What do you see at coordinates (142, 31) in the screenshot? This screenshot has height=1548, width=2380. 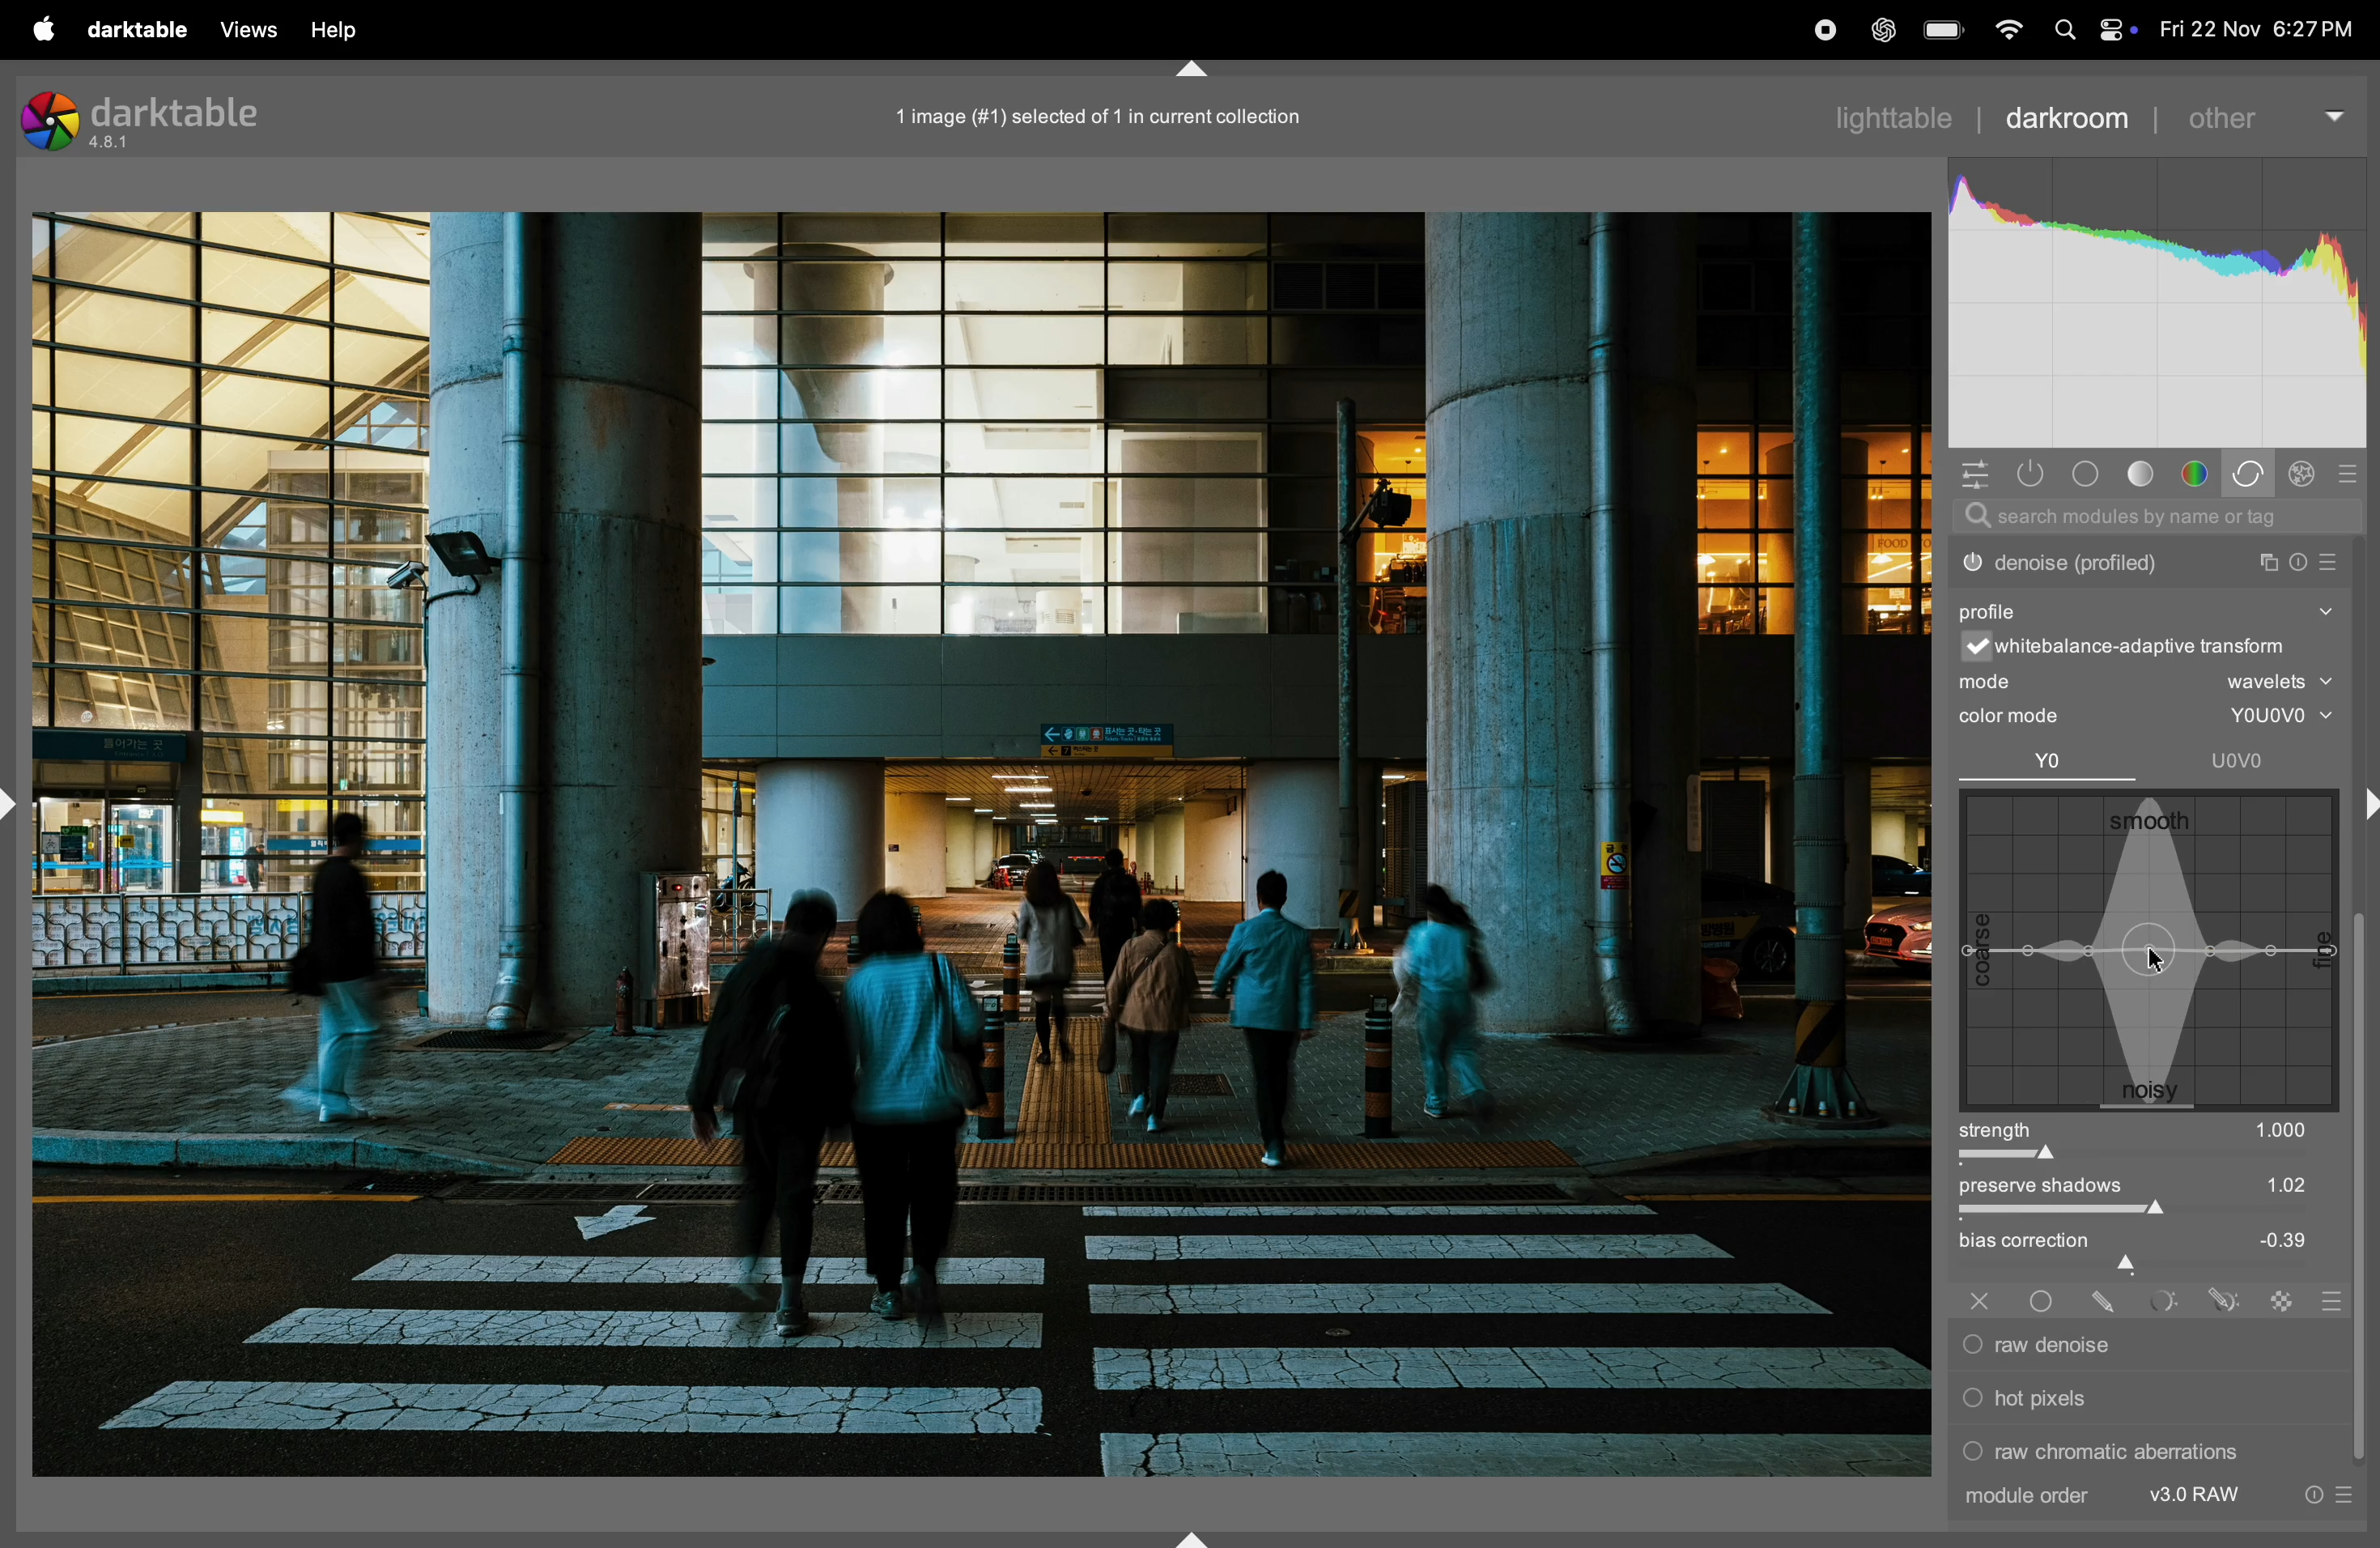 I see `darktable` at bounding box center [142, 31].